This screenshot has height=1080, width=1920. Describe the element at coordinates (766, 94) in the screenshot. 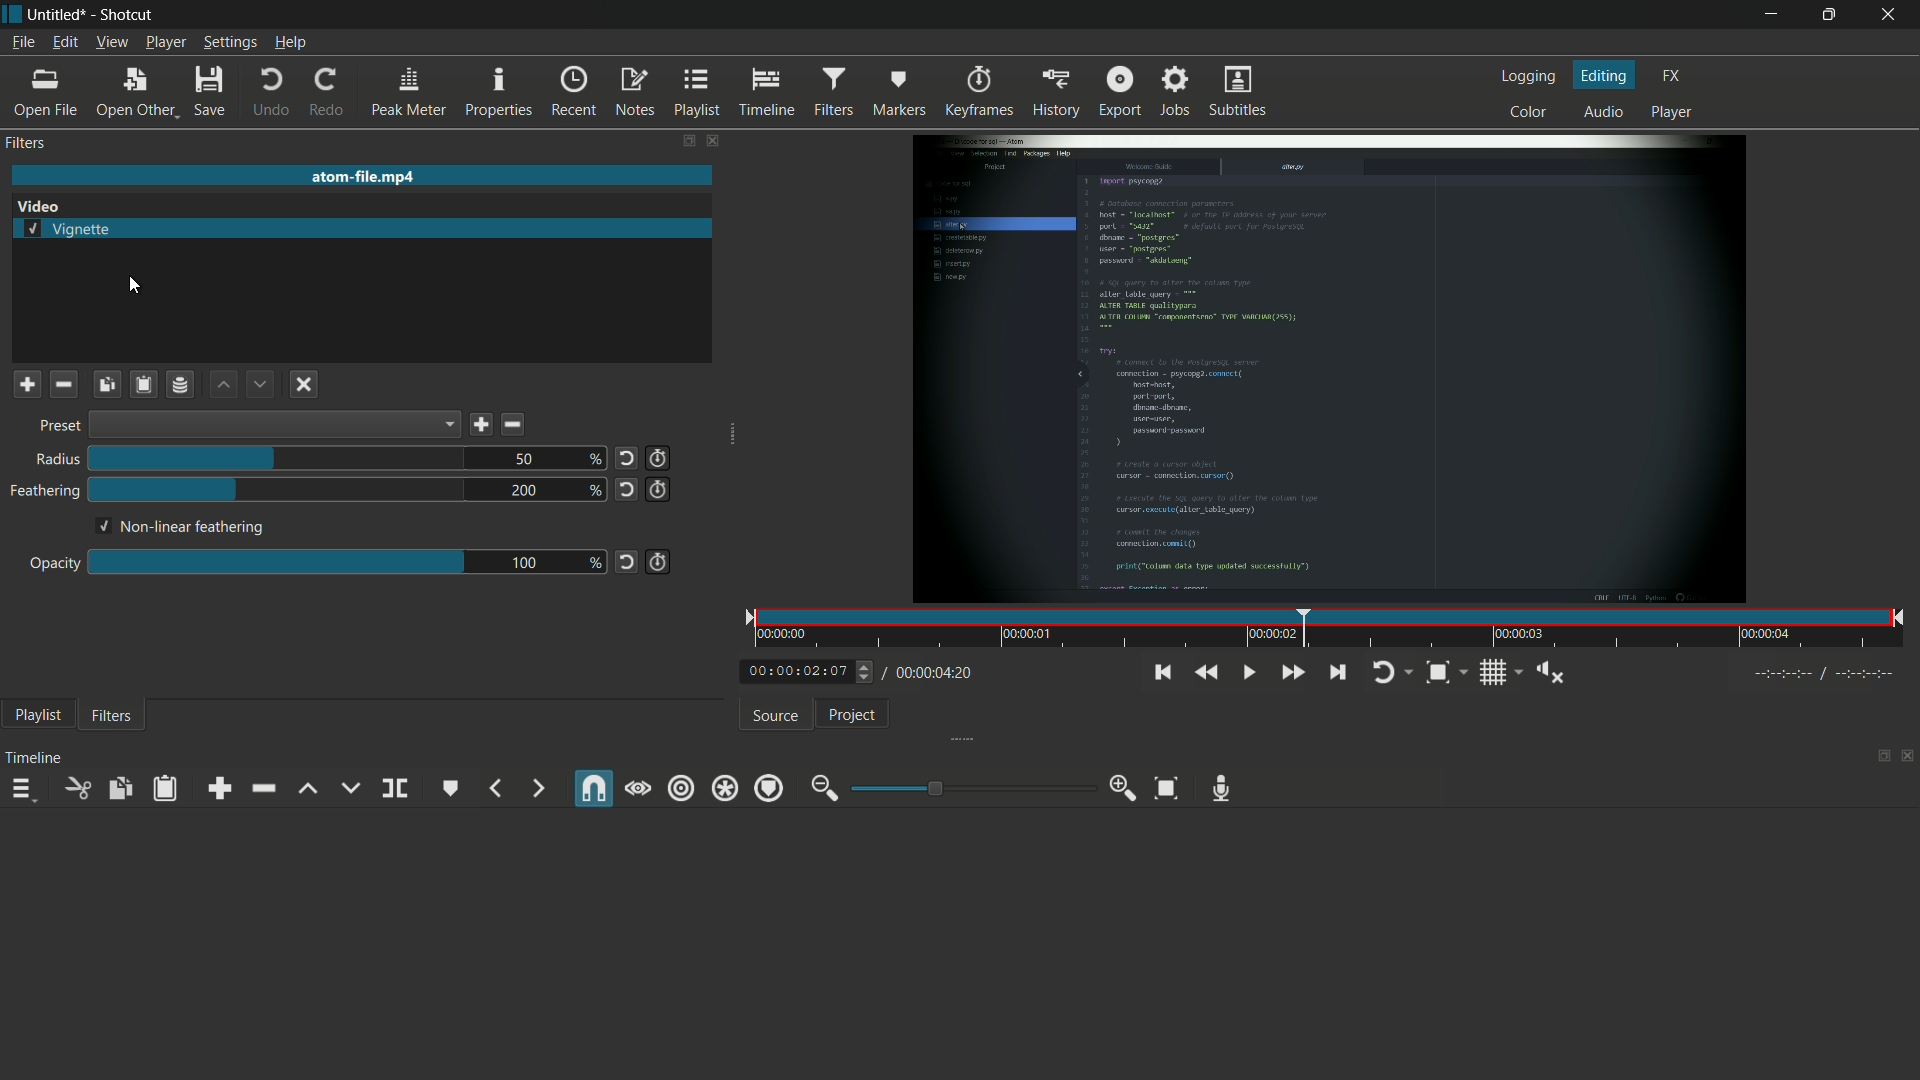

I see `timelines` at that location.